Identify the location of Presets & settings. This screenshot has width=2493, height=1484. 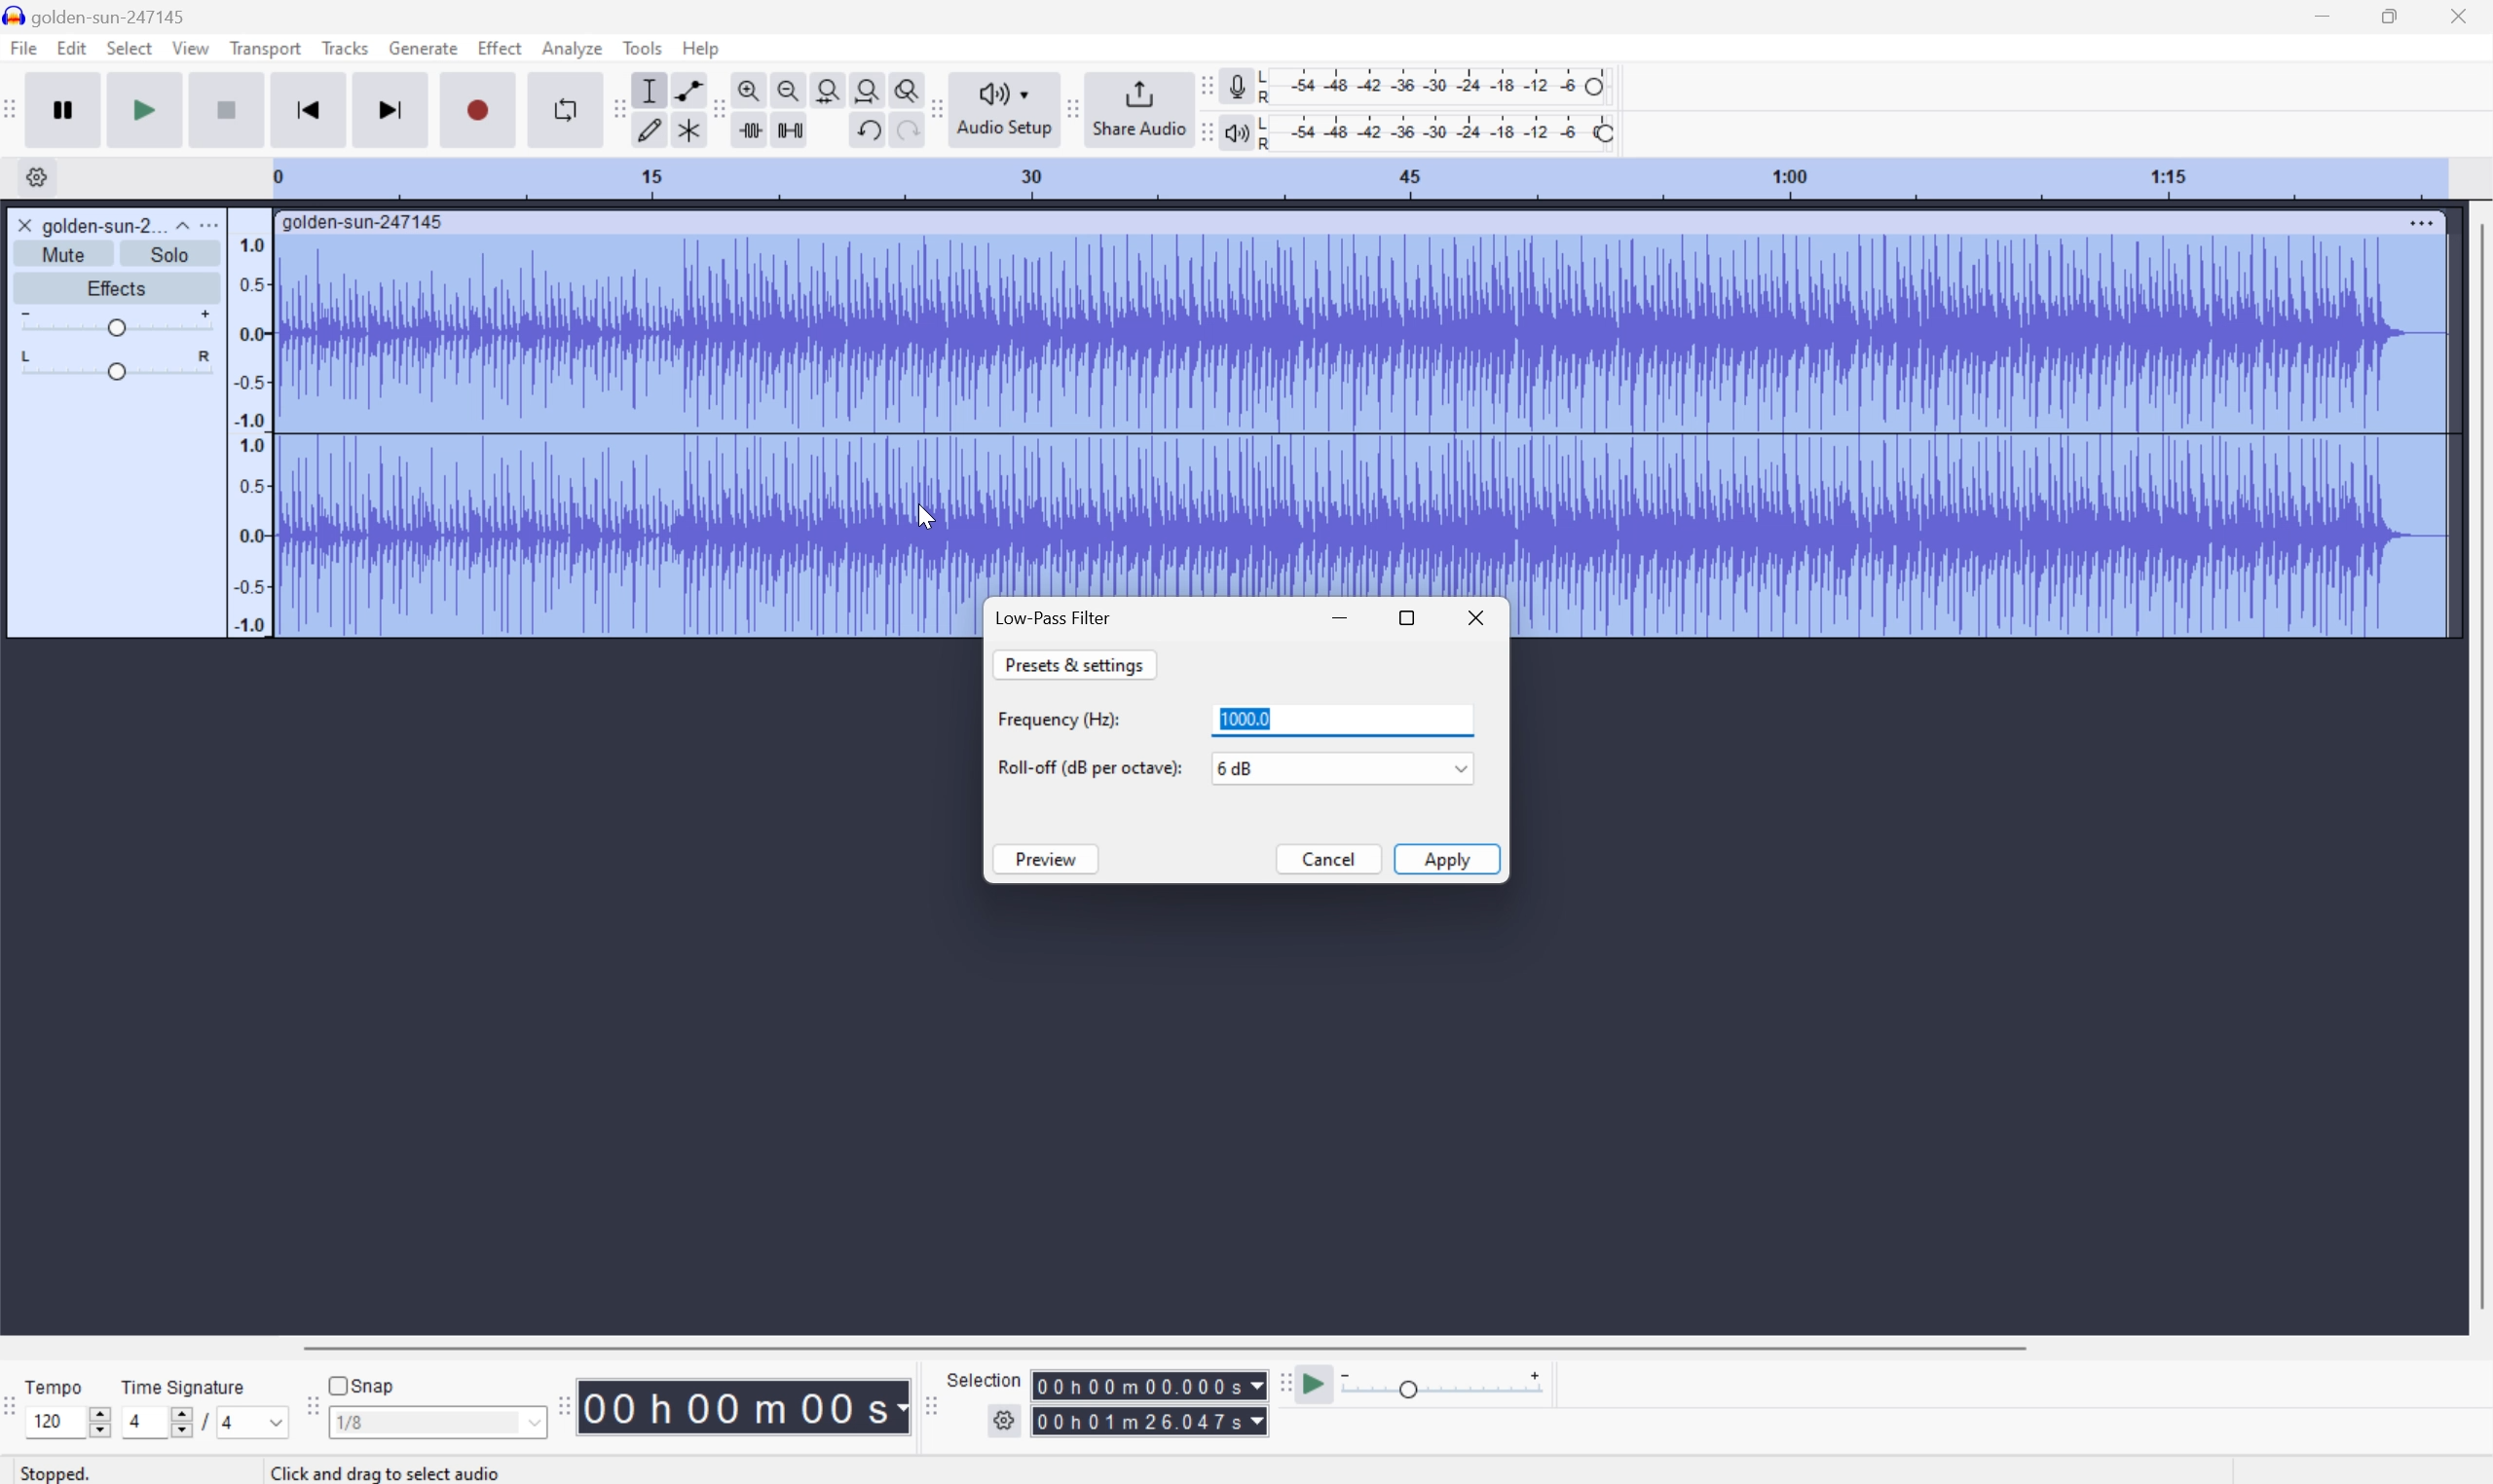
(1075, 664).